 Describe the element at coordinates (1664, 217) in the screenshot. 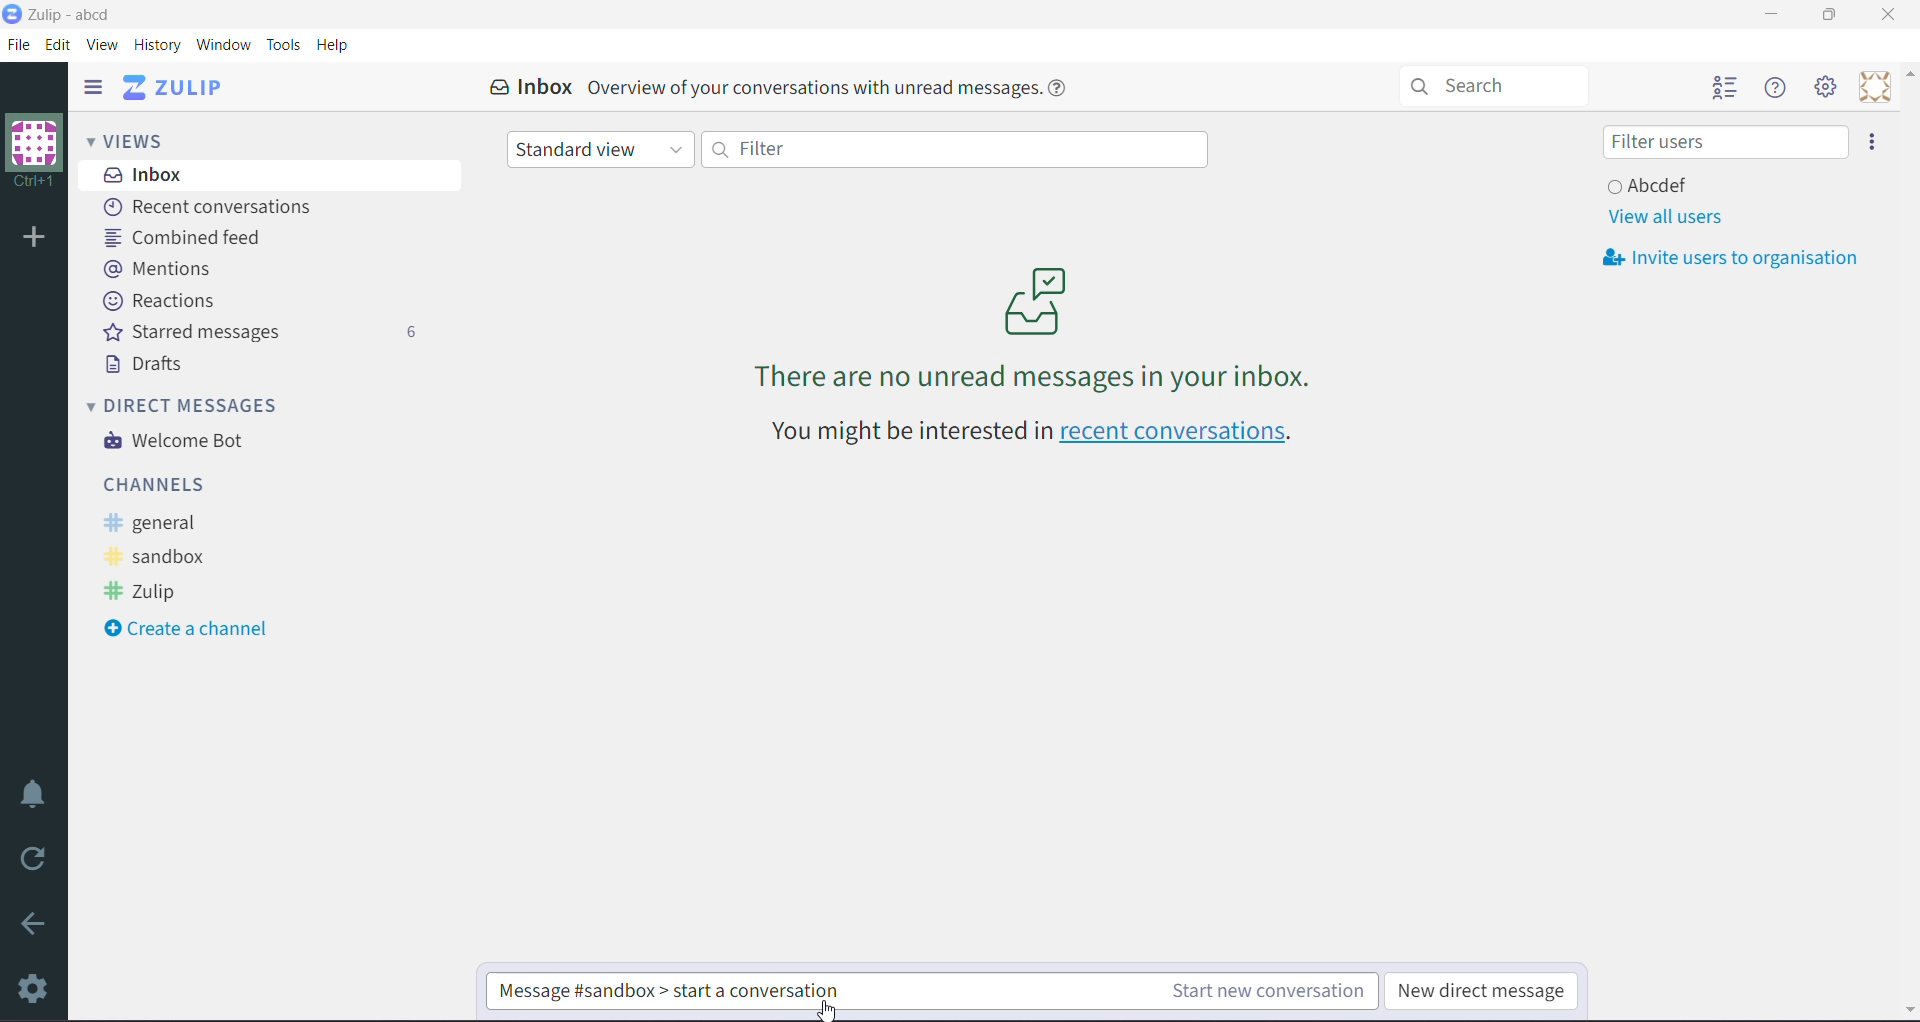

I see `View all users` at that location.